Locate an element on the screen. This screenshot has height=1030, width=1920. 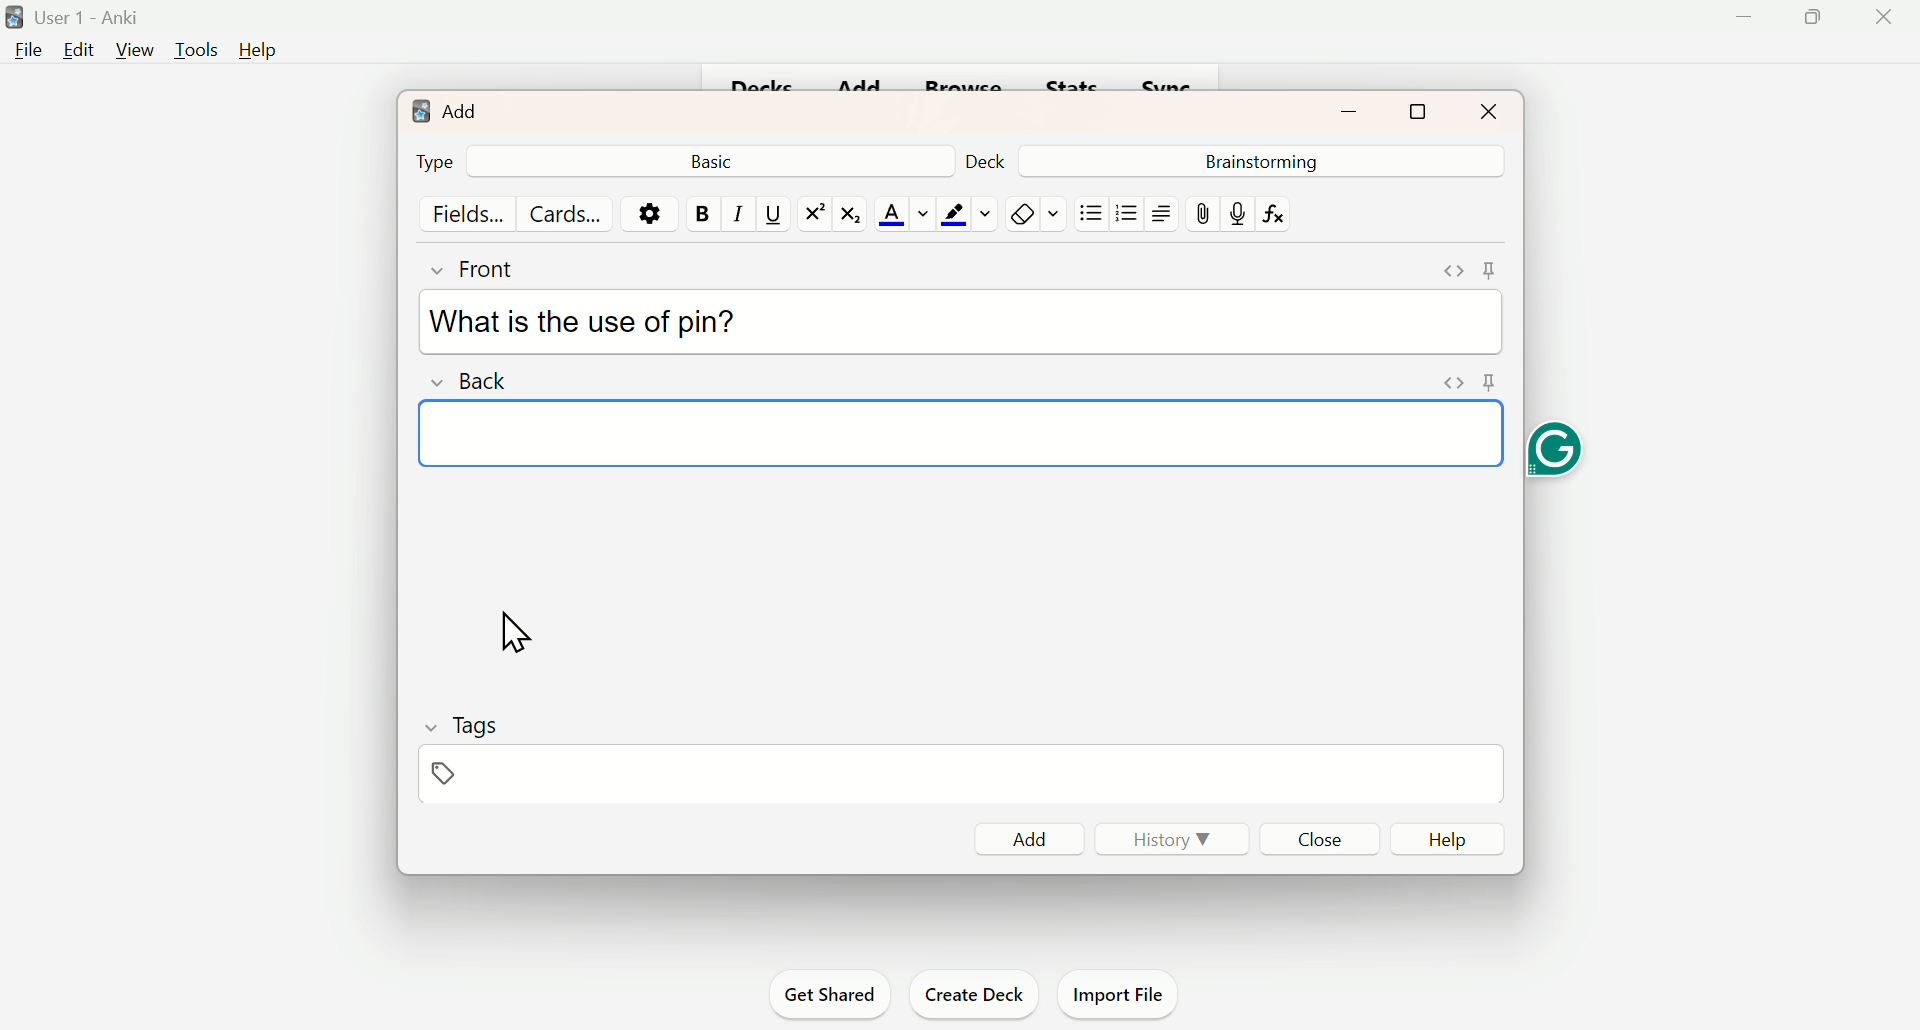
Minimize is located at coordinates (1352, 109).